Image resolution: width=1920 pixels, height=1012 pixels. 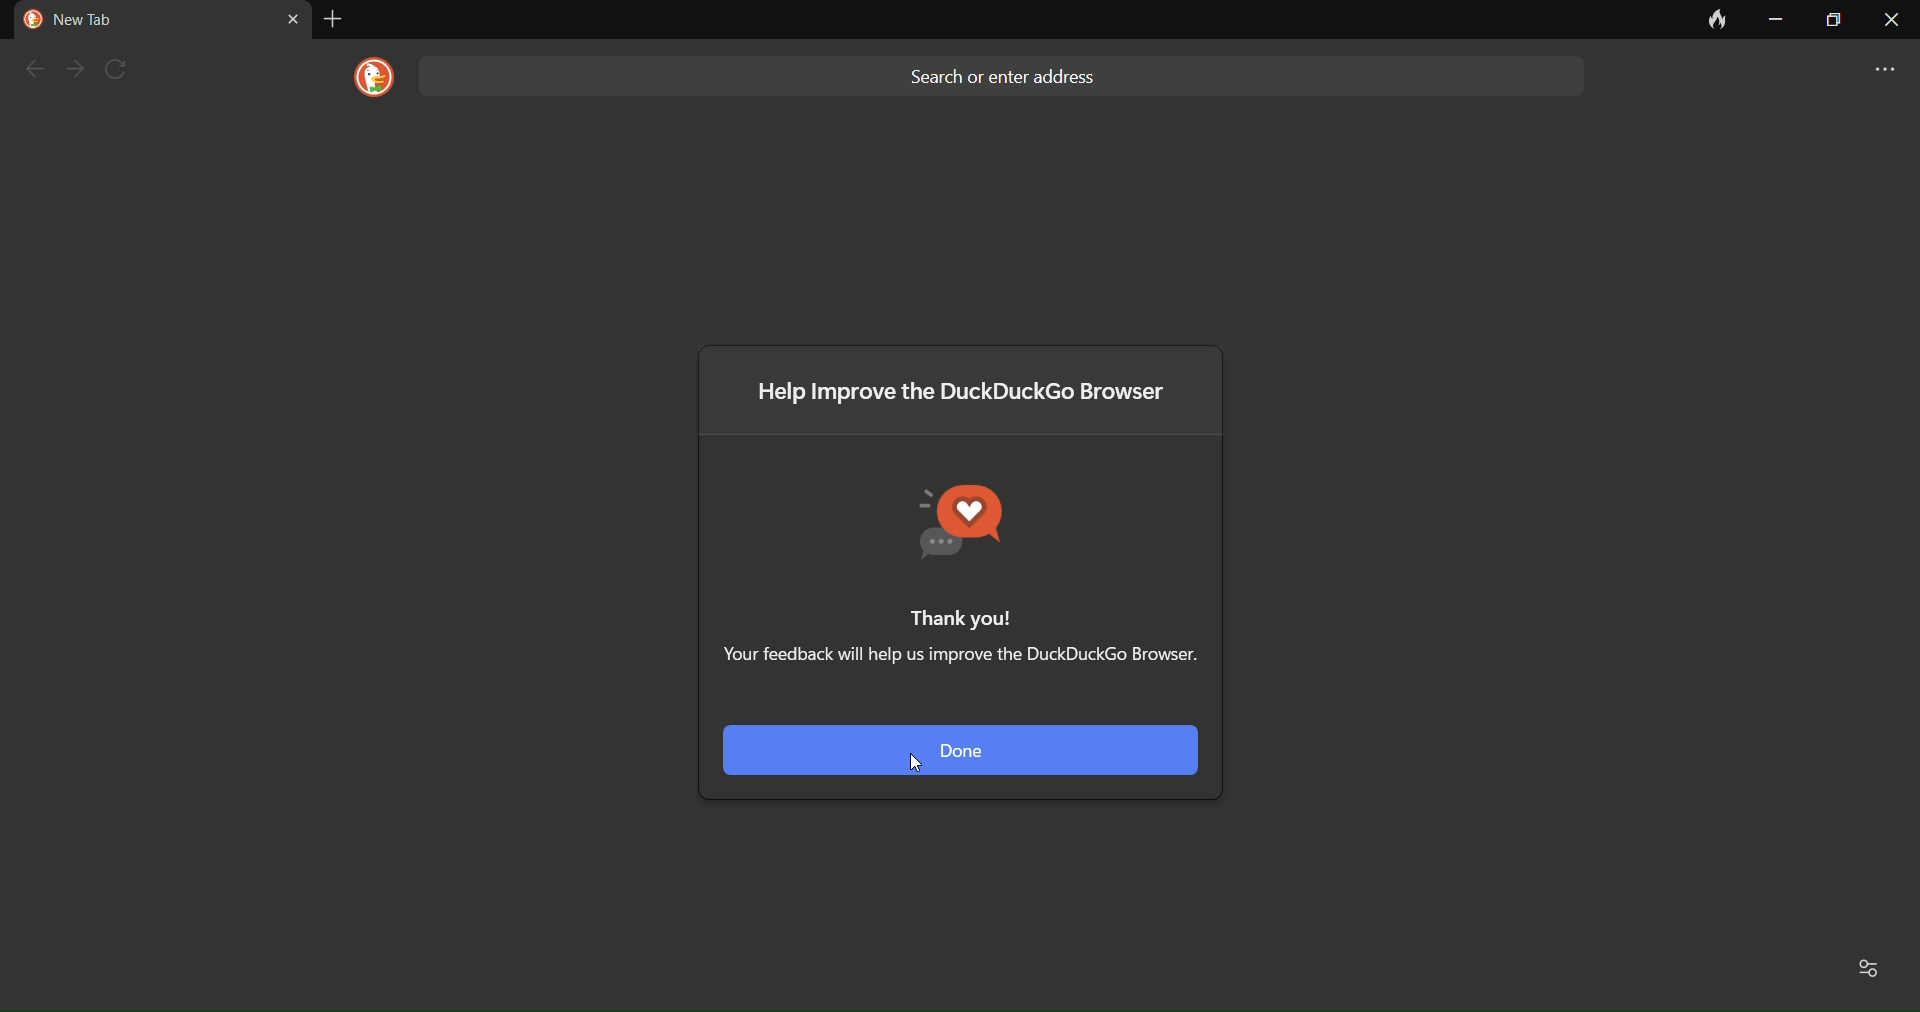 I want to click on close tab, so click(x=292, y=18).